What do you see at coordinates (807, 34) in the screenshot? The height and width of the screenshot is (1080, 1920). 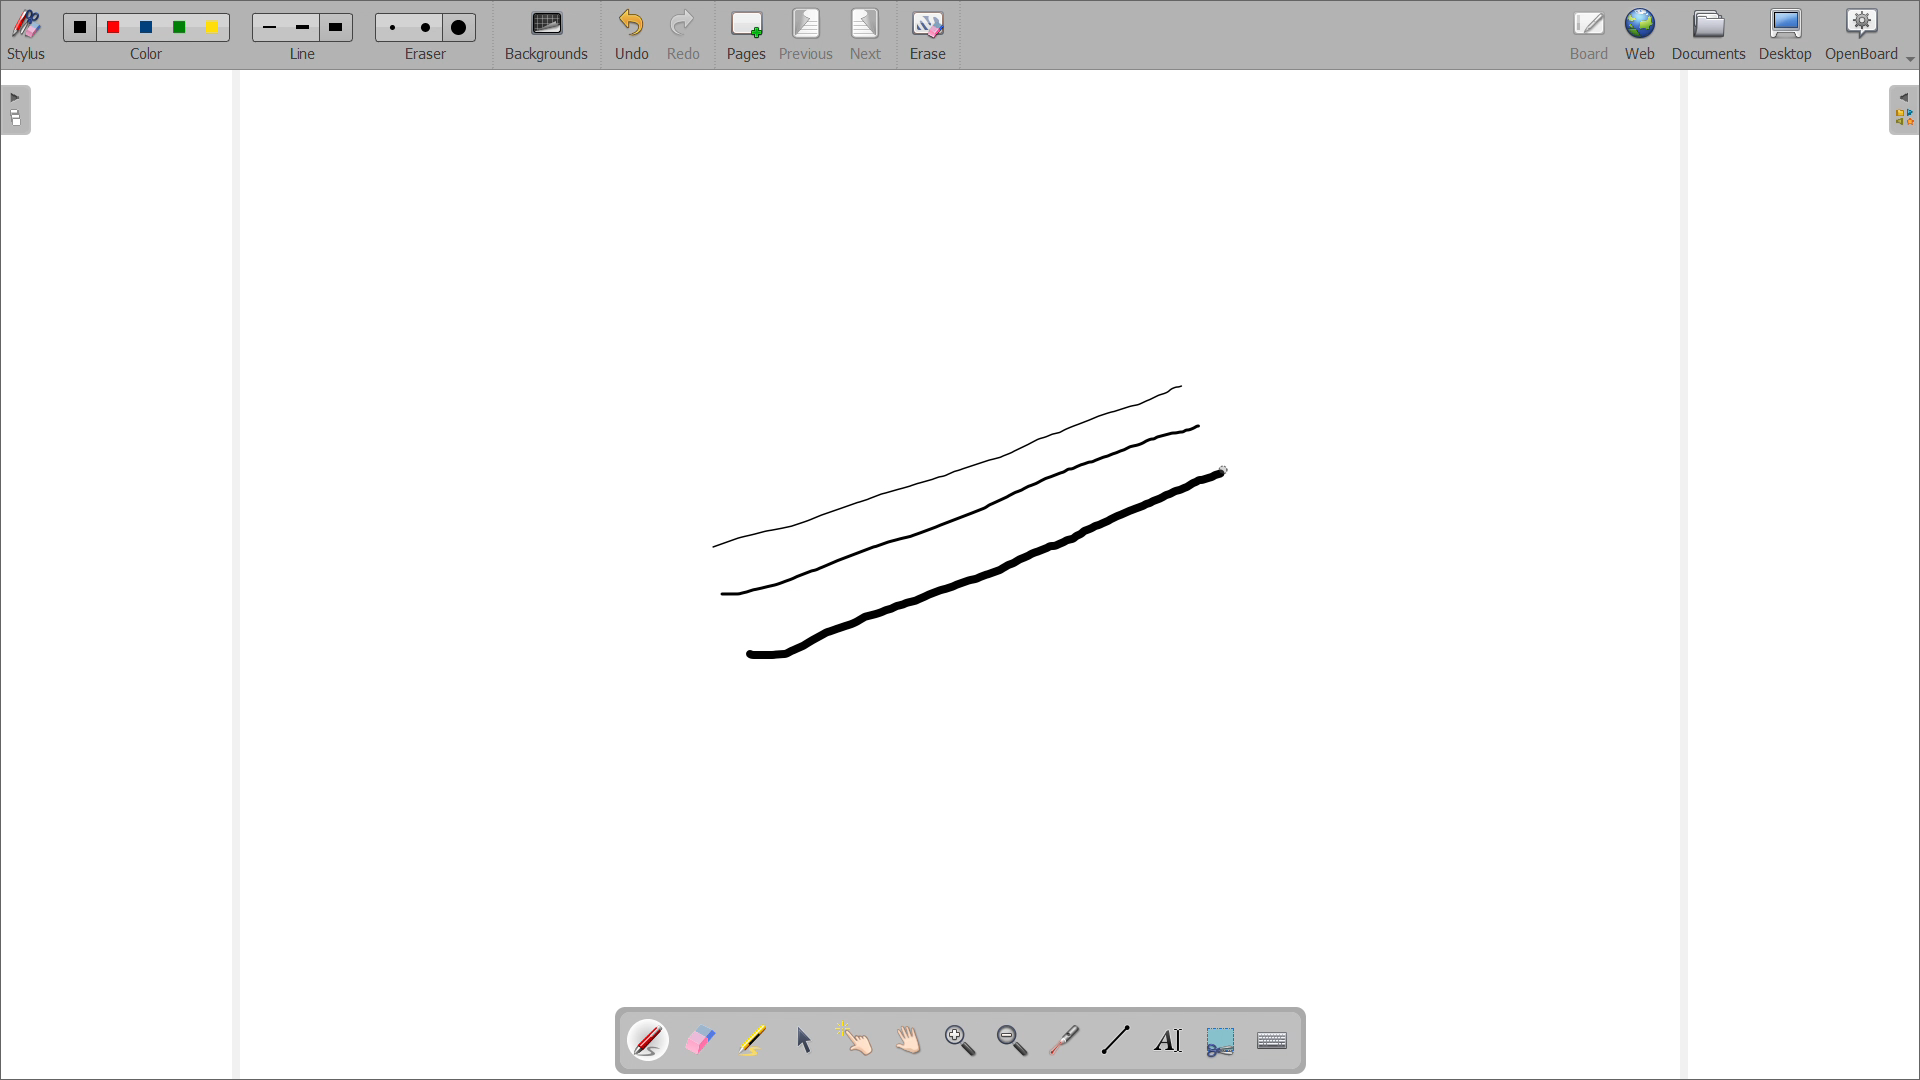 I see `previous page` at bounding box center [807, 34].